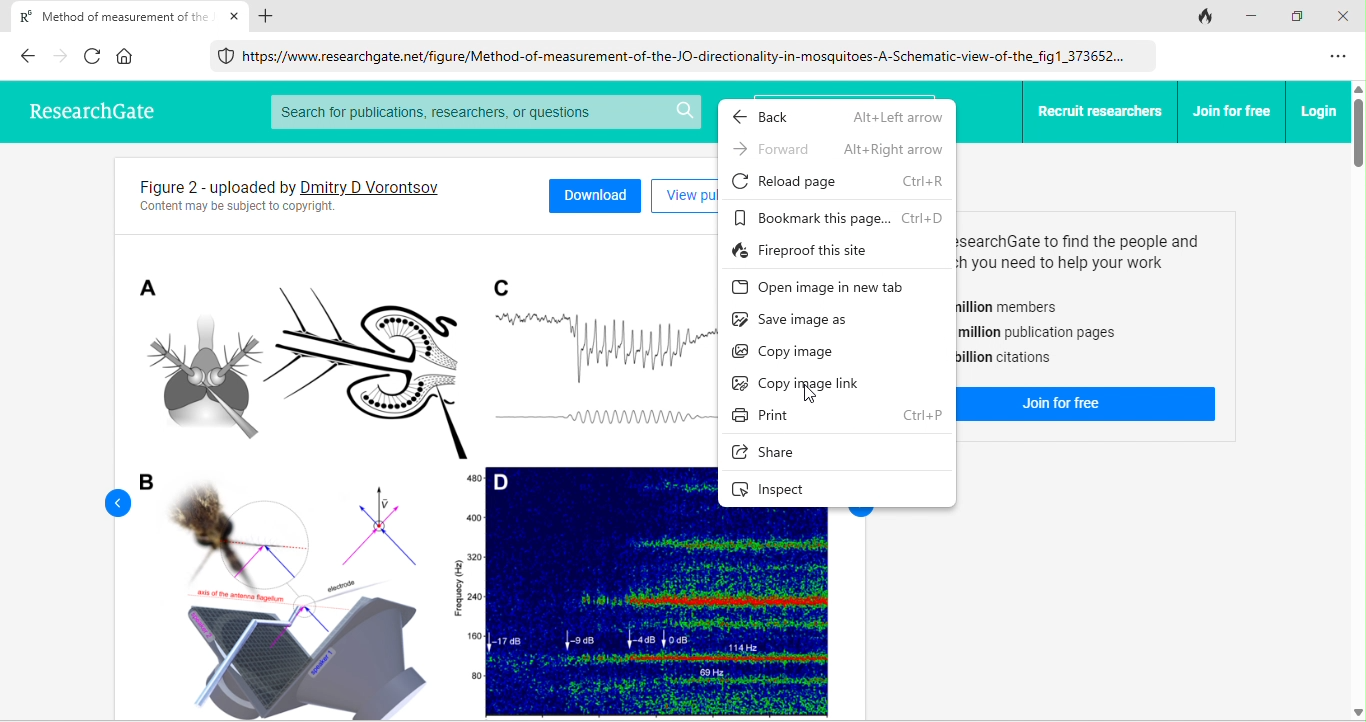 The width and height of the screenshot is (1366, 722). I want to click on join for free, so click(1092, 405).